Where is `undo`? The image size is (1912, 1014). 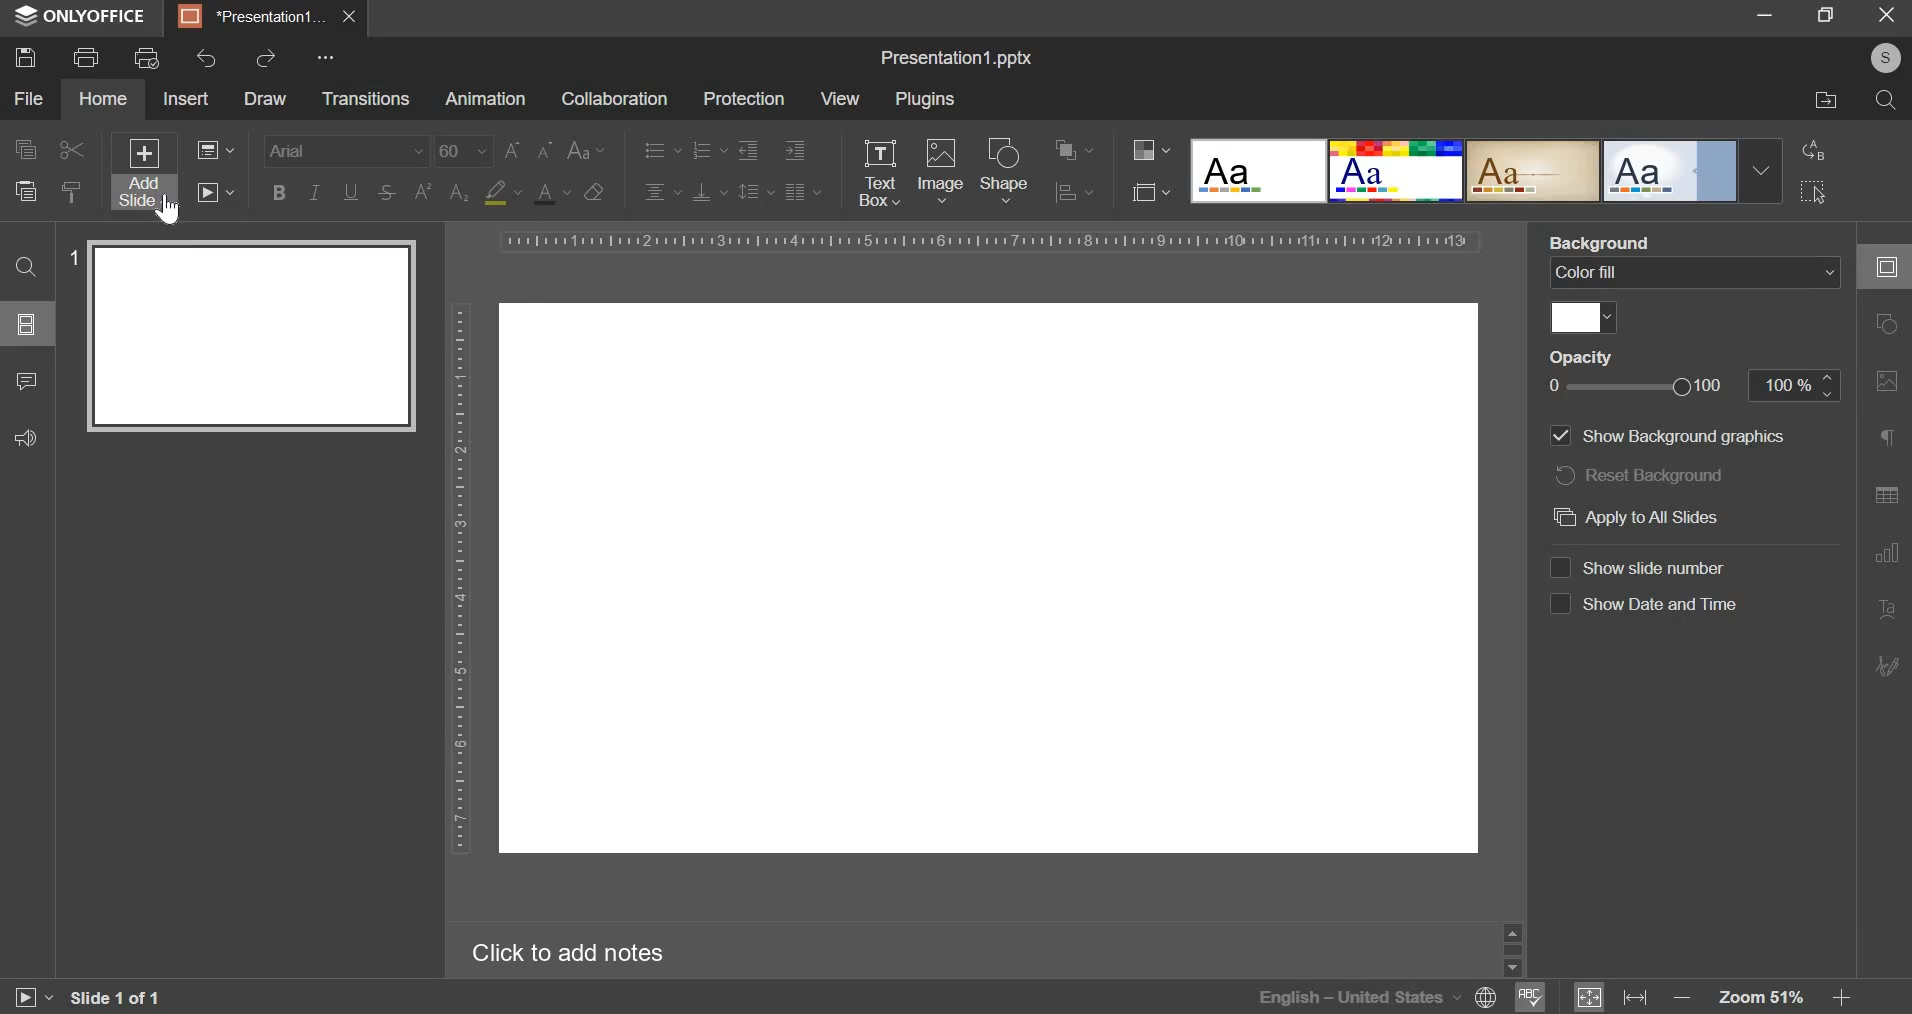 undo is located at coordinates (208, 58).